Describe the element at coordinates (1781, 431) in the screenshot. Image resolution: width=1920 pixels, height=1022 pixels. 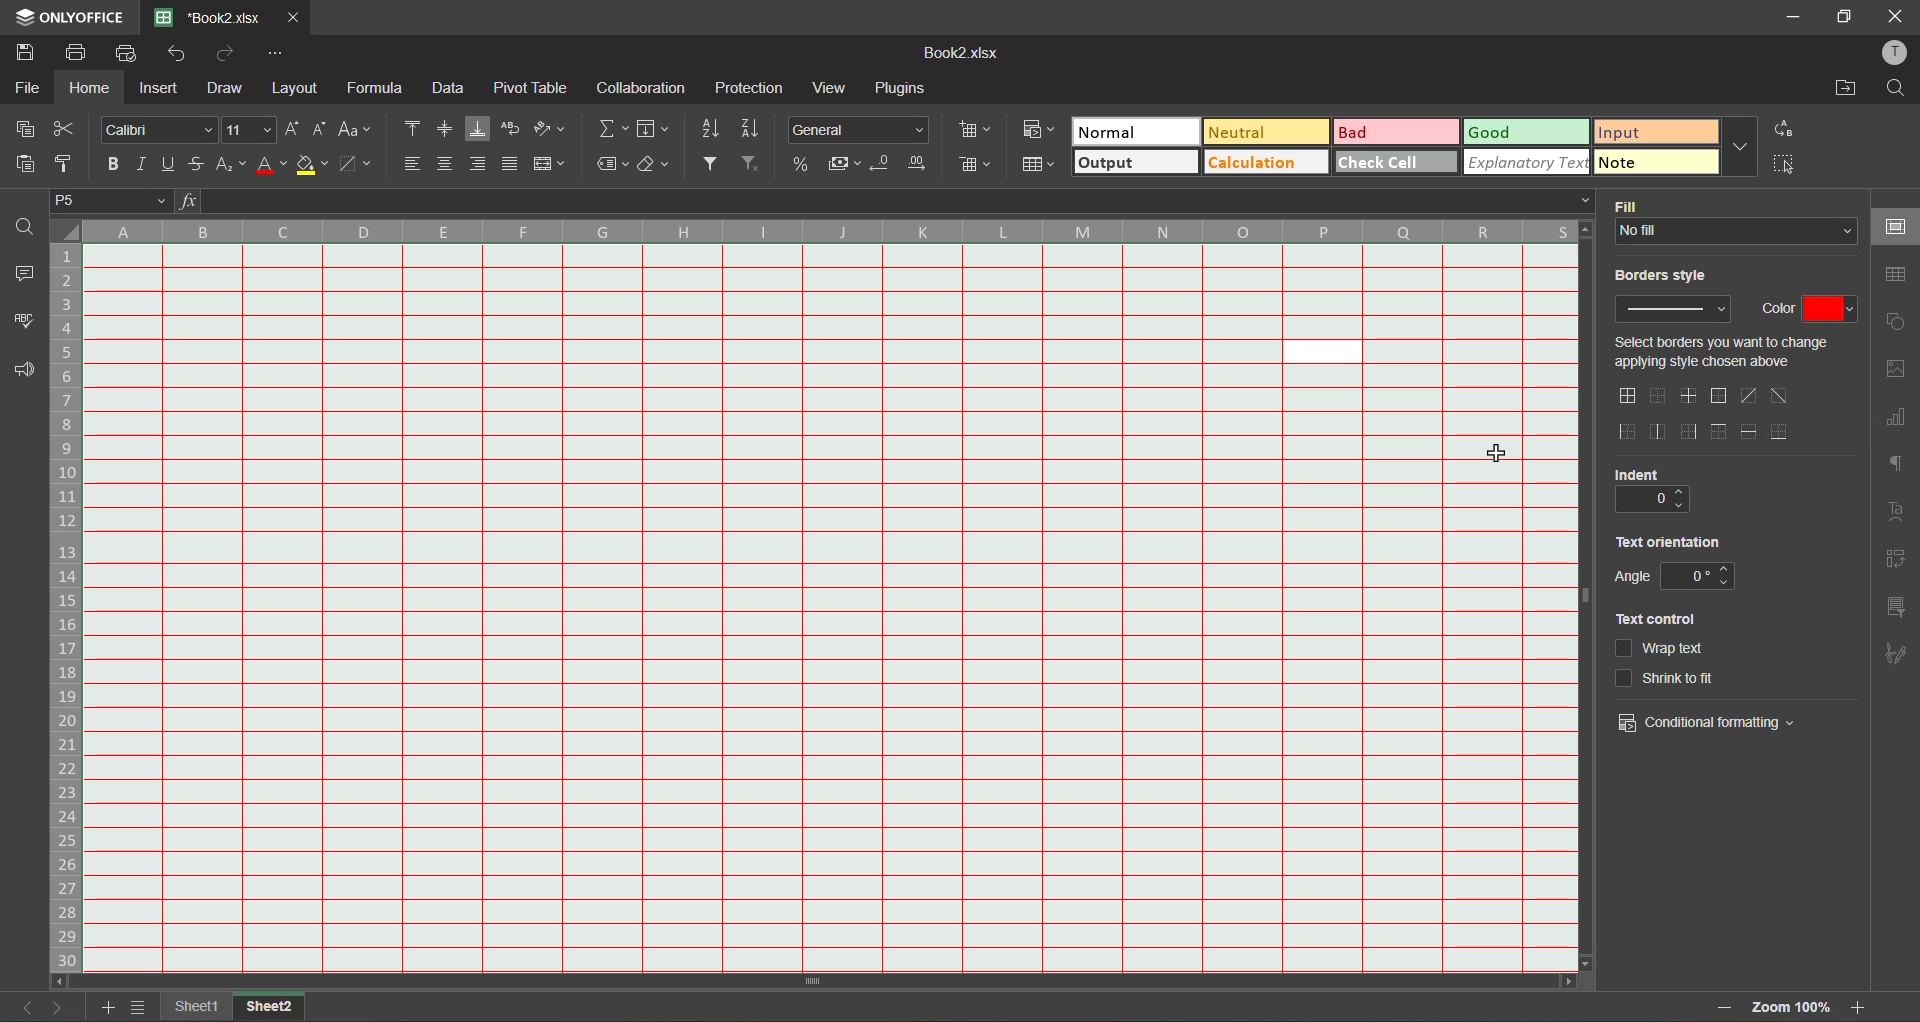
I see `outer bottom line only` at that location.